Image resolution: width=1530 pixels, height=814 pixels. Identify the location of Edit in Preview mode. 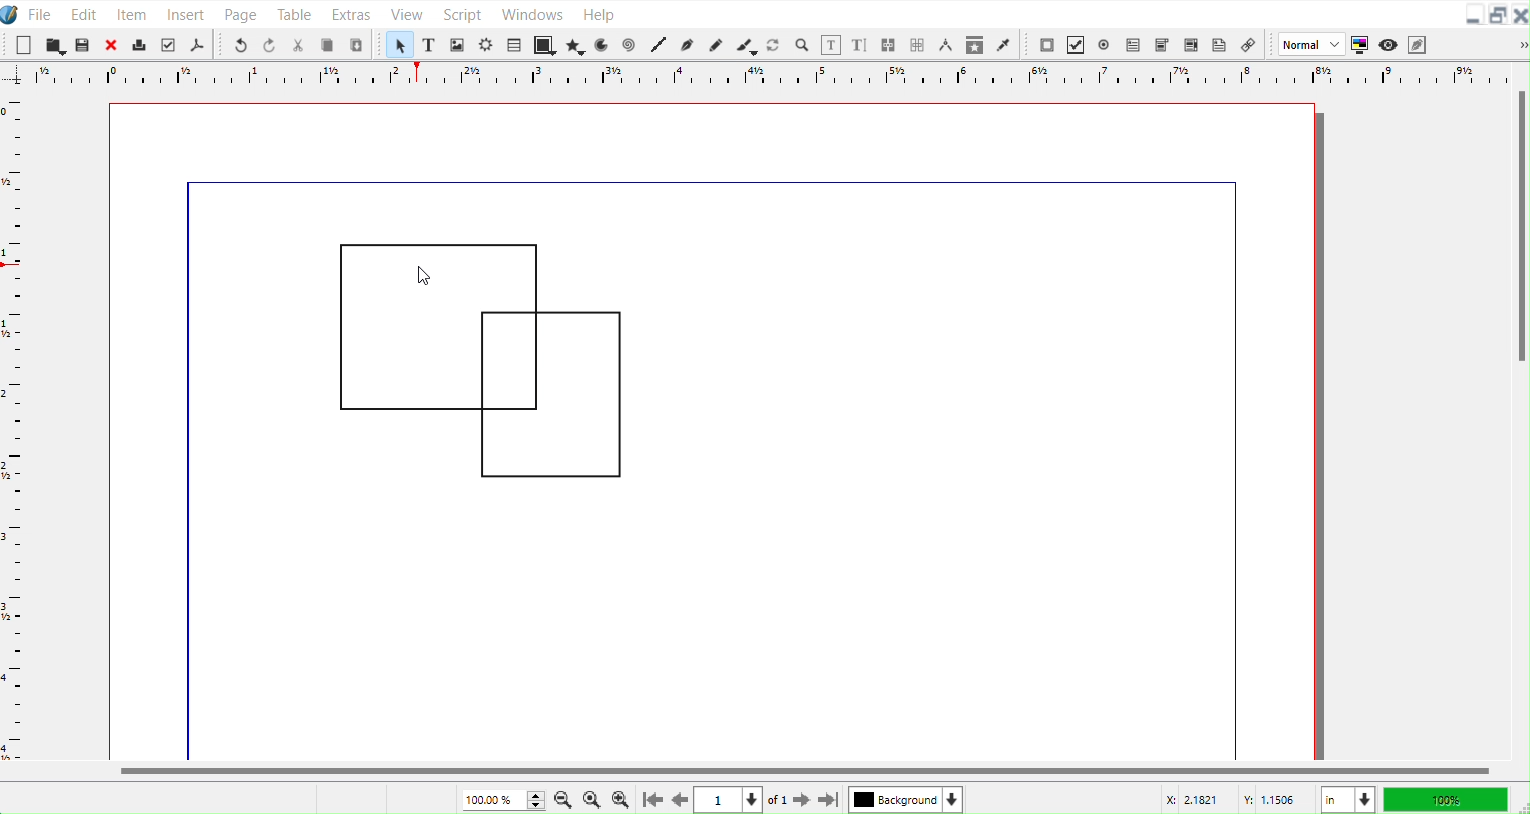
(1417, 43).